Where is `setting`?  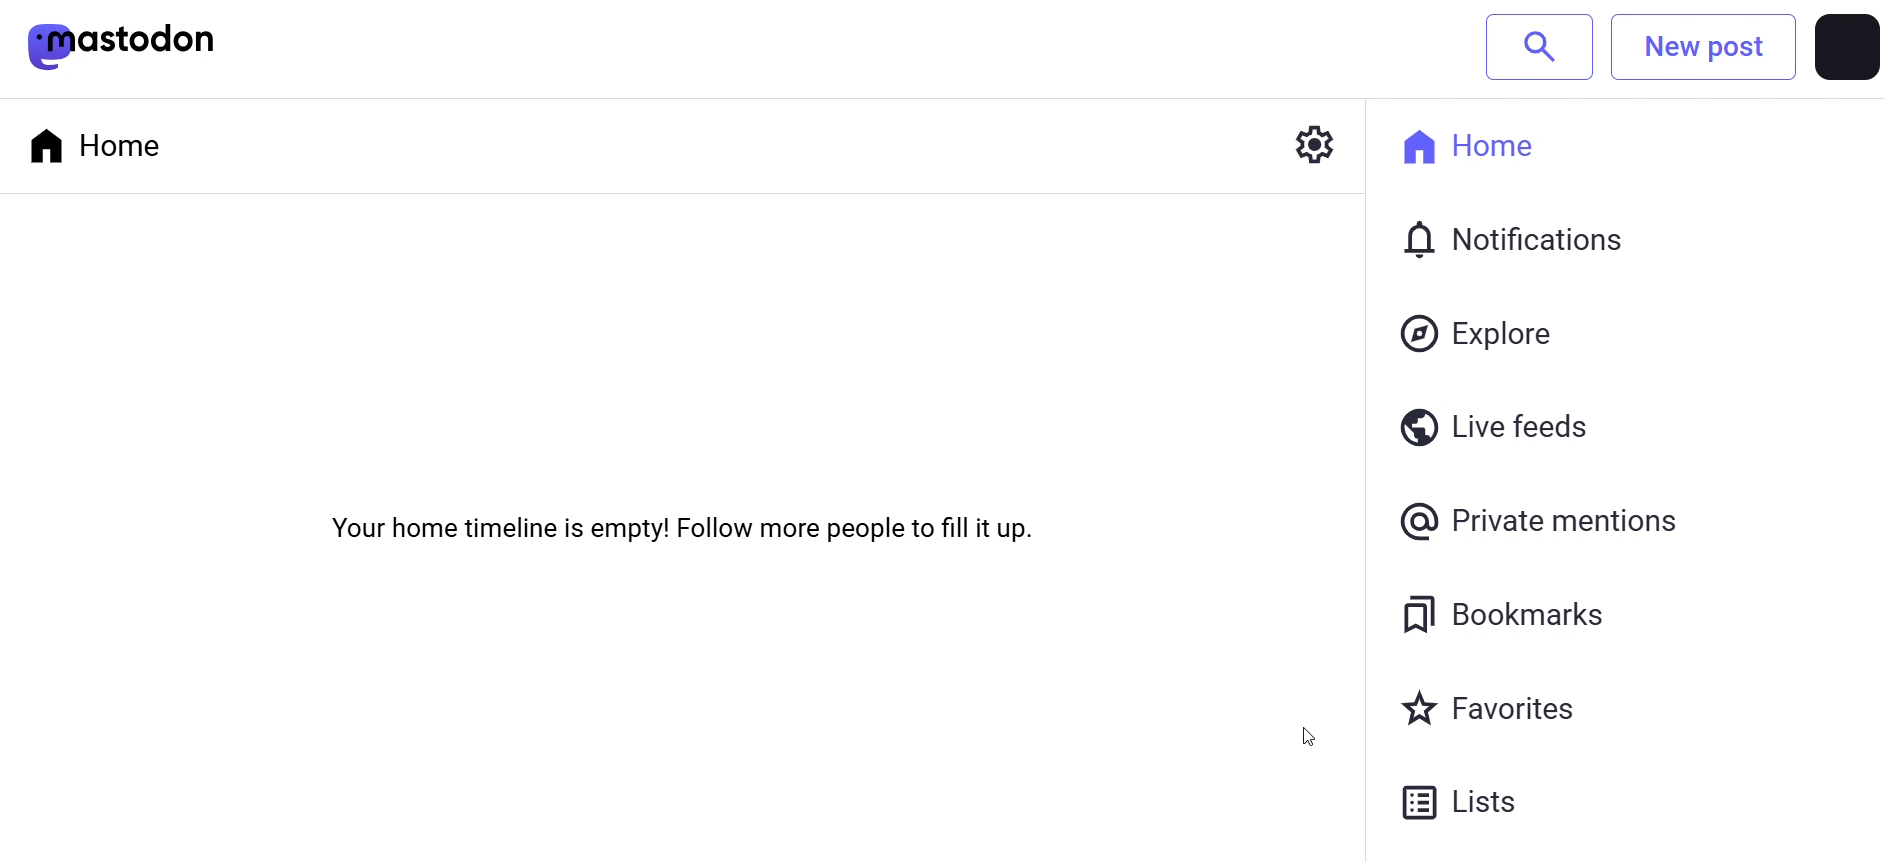
setting is located at coordinates (1314, 146).